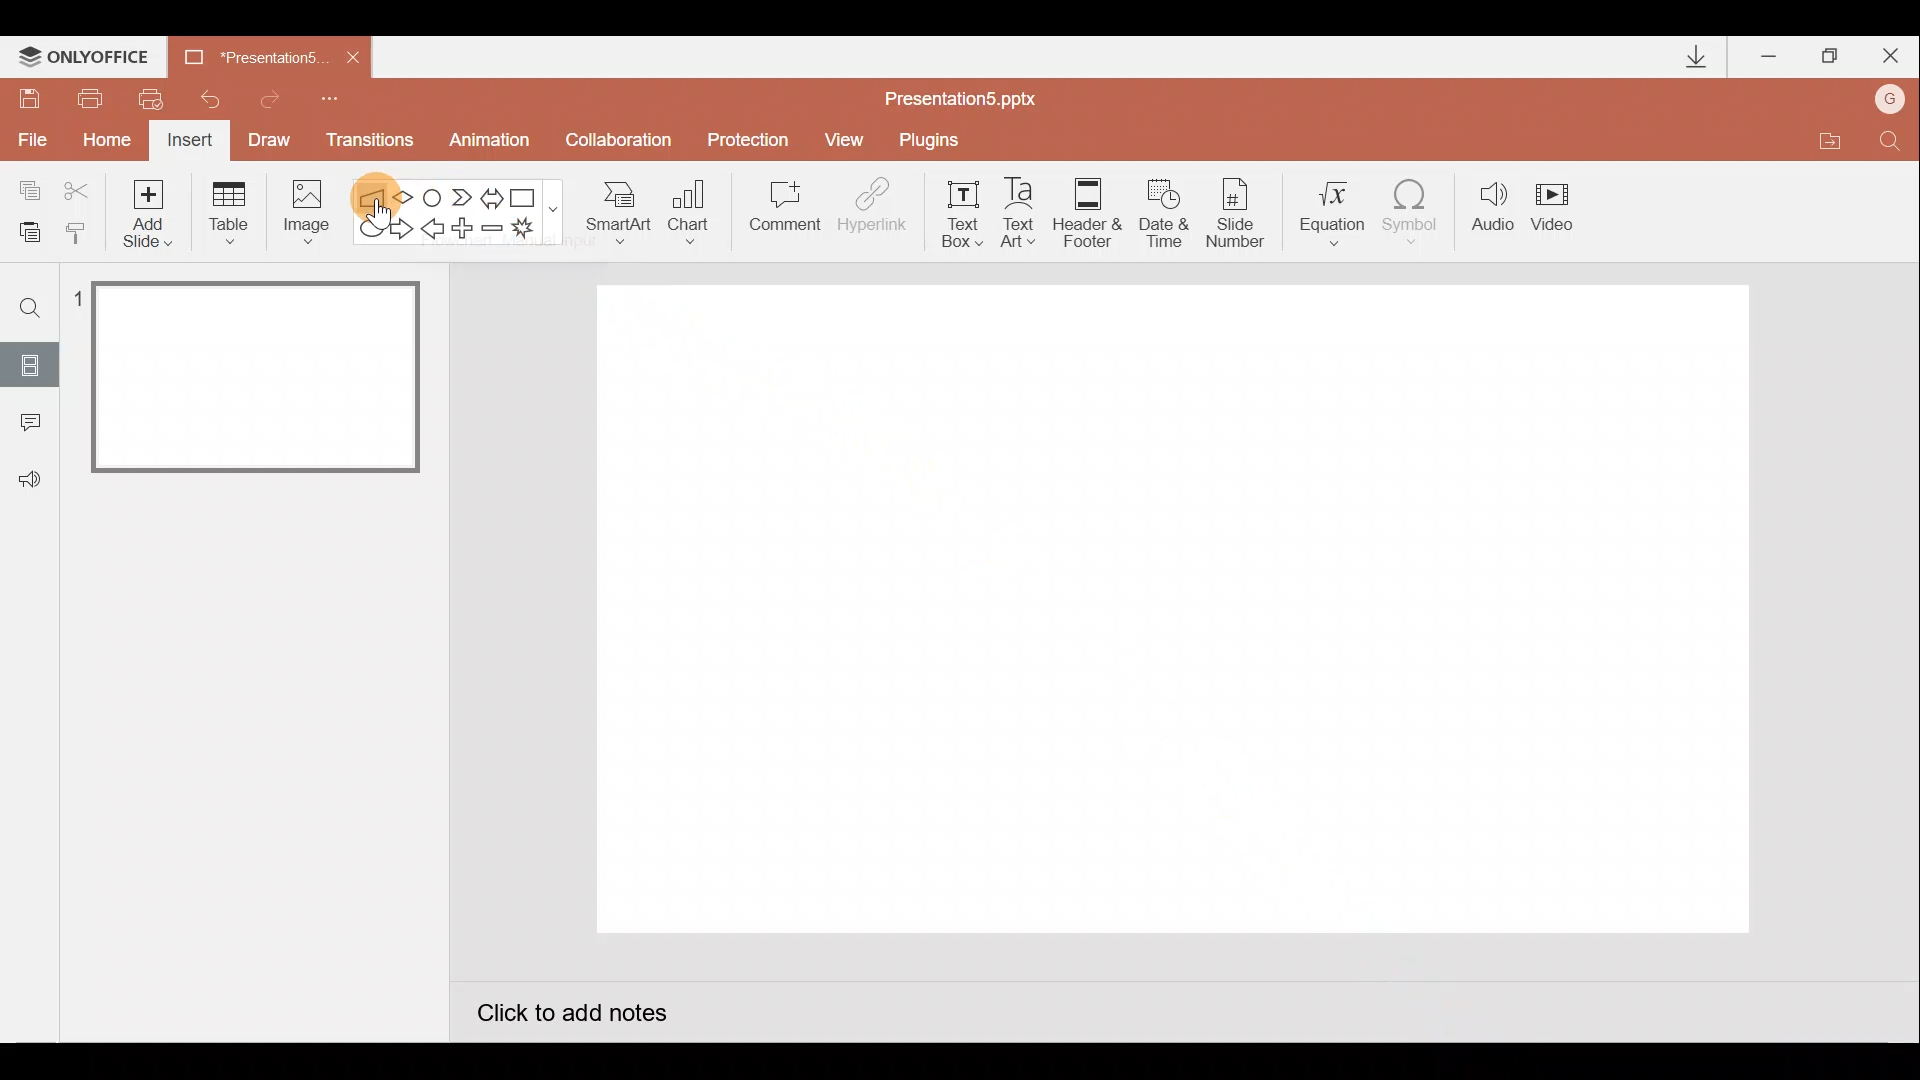  What do you see at coordinates (956, 211) in the screenshot?
I see `Text box` at bounding box center [956, 211].